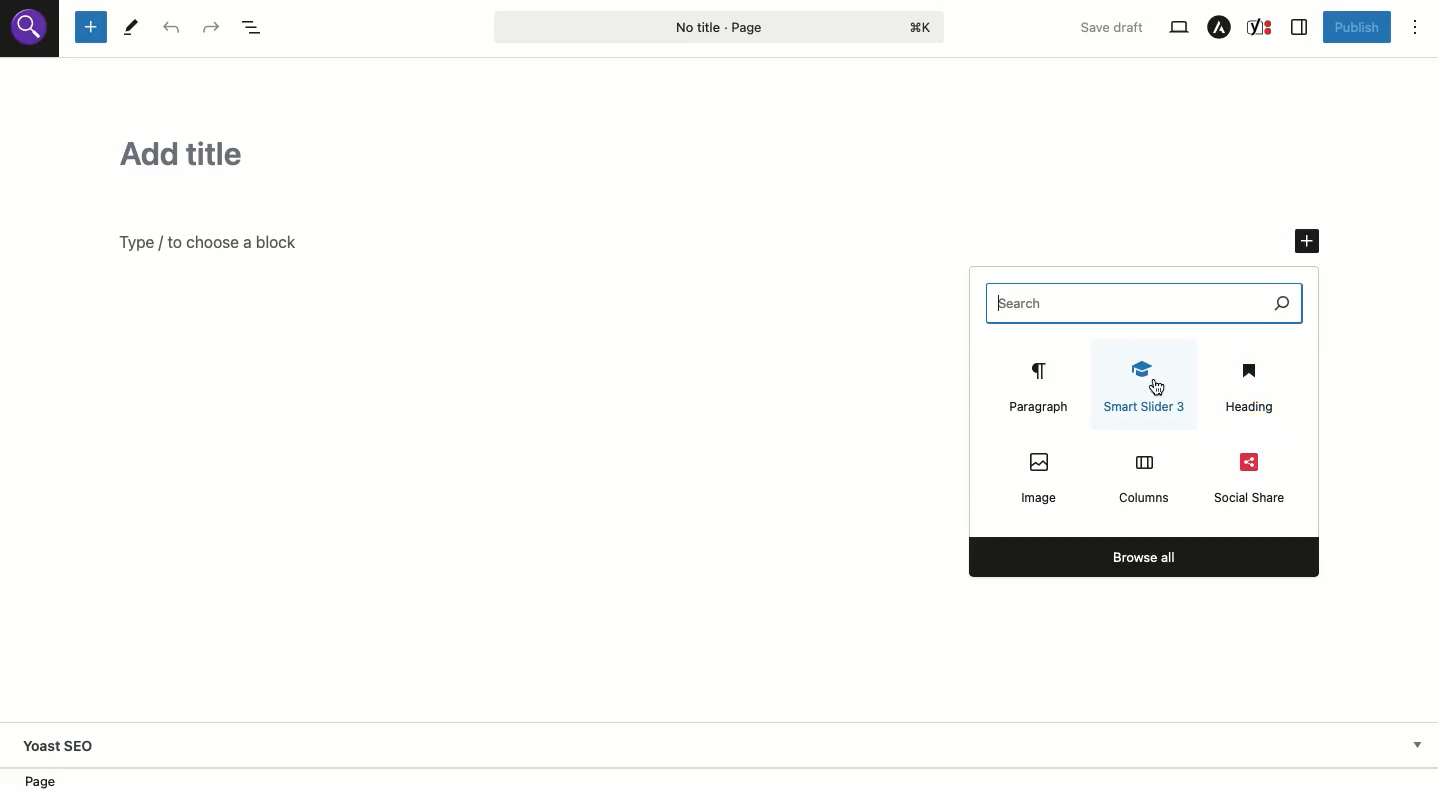 The width and height of the screenshot is (1438, 792). Describe the element at coordinates (53, 780) in the screenshot. I see `Location` at that location.